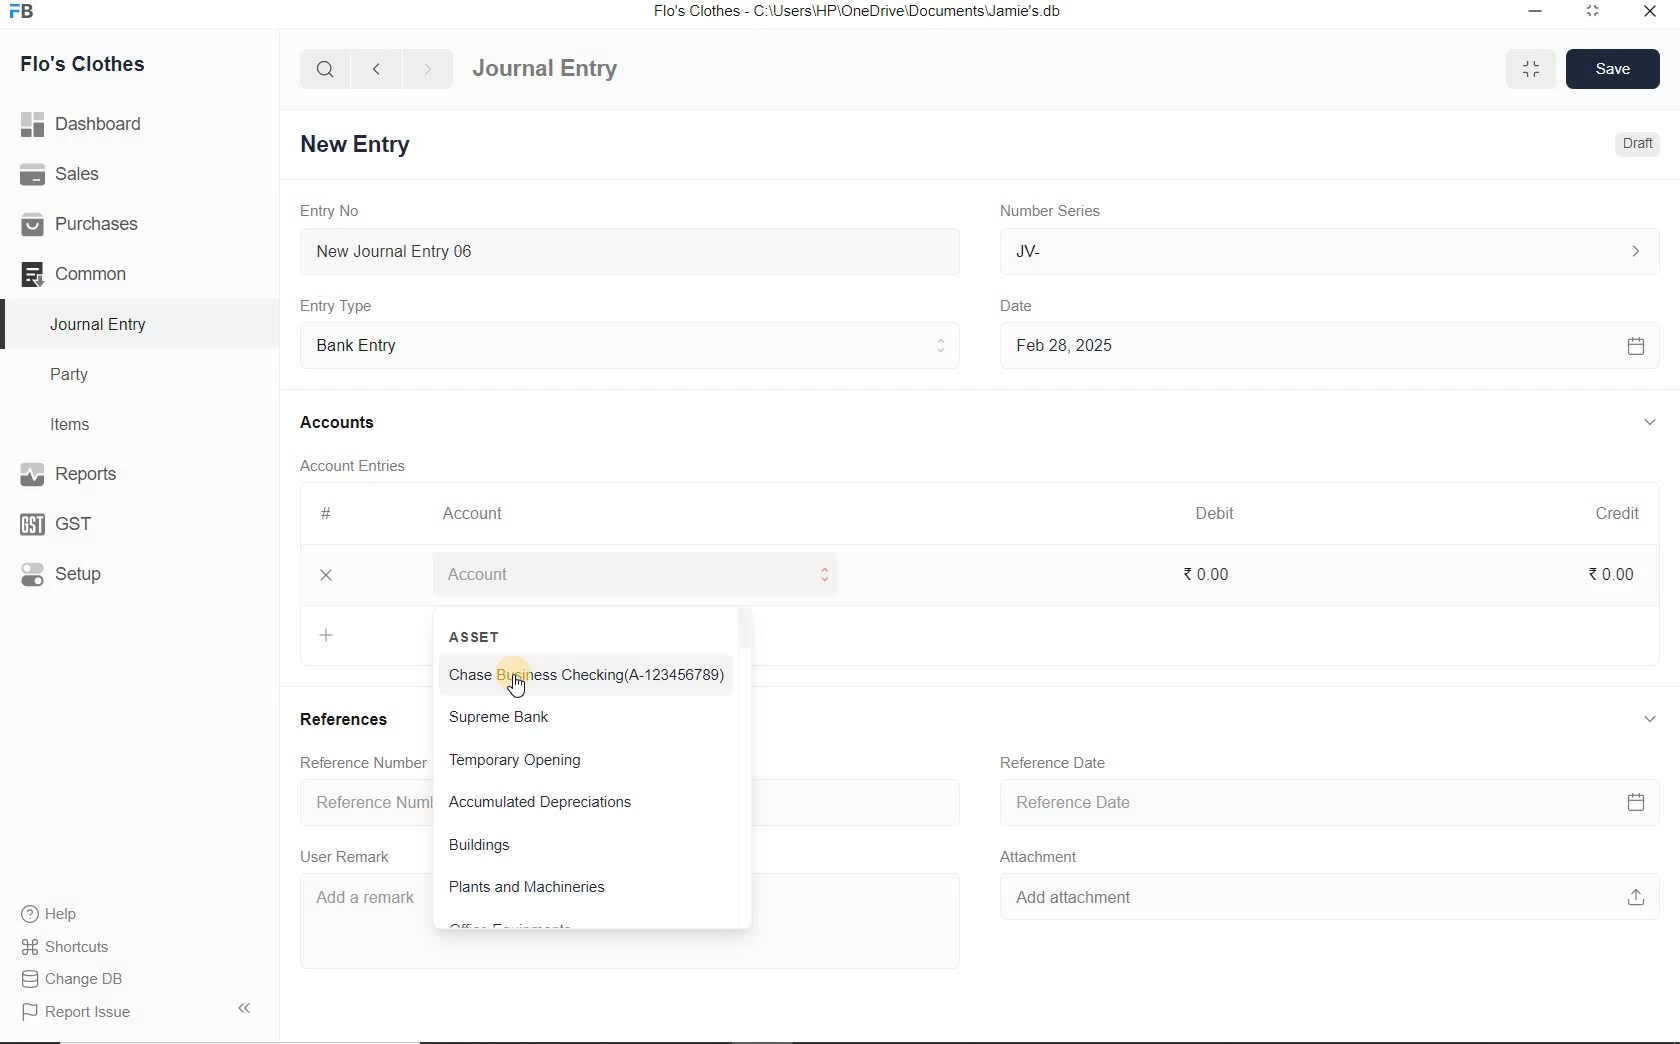 The height and width of the screenshot is (1044, 1680). Describe the element at coordinates (1532, 70) in the screenshot. I see `minimise/maximise` at that location.